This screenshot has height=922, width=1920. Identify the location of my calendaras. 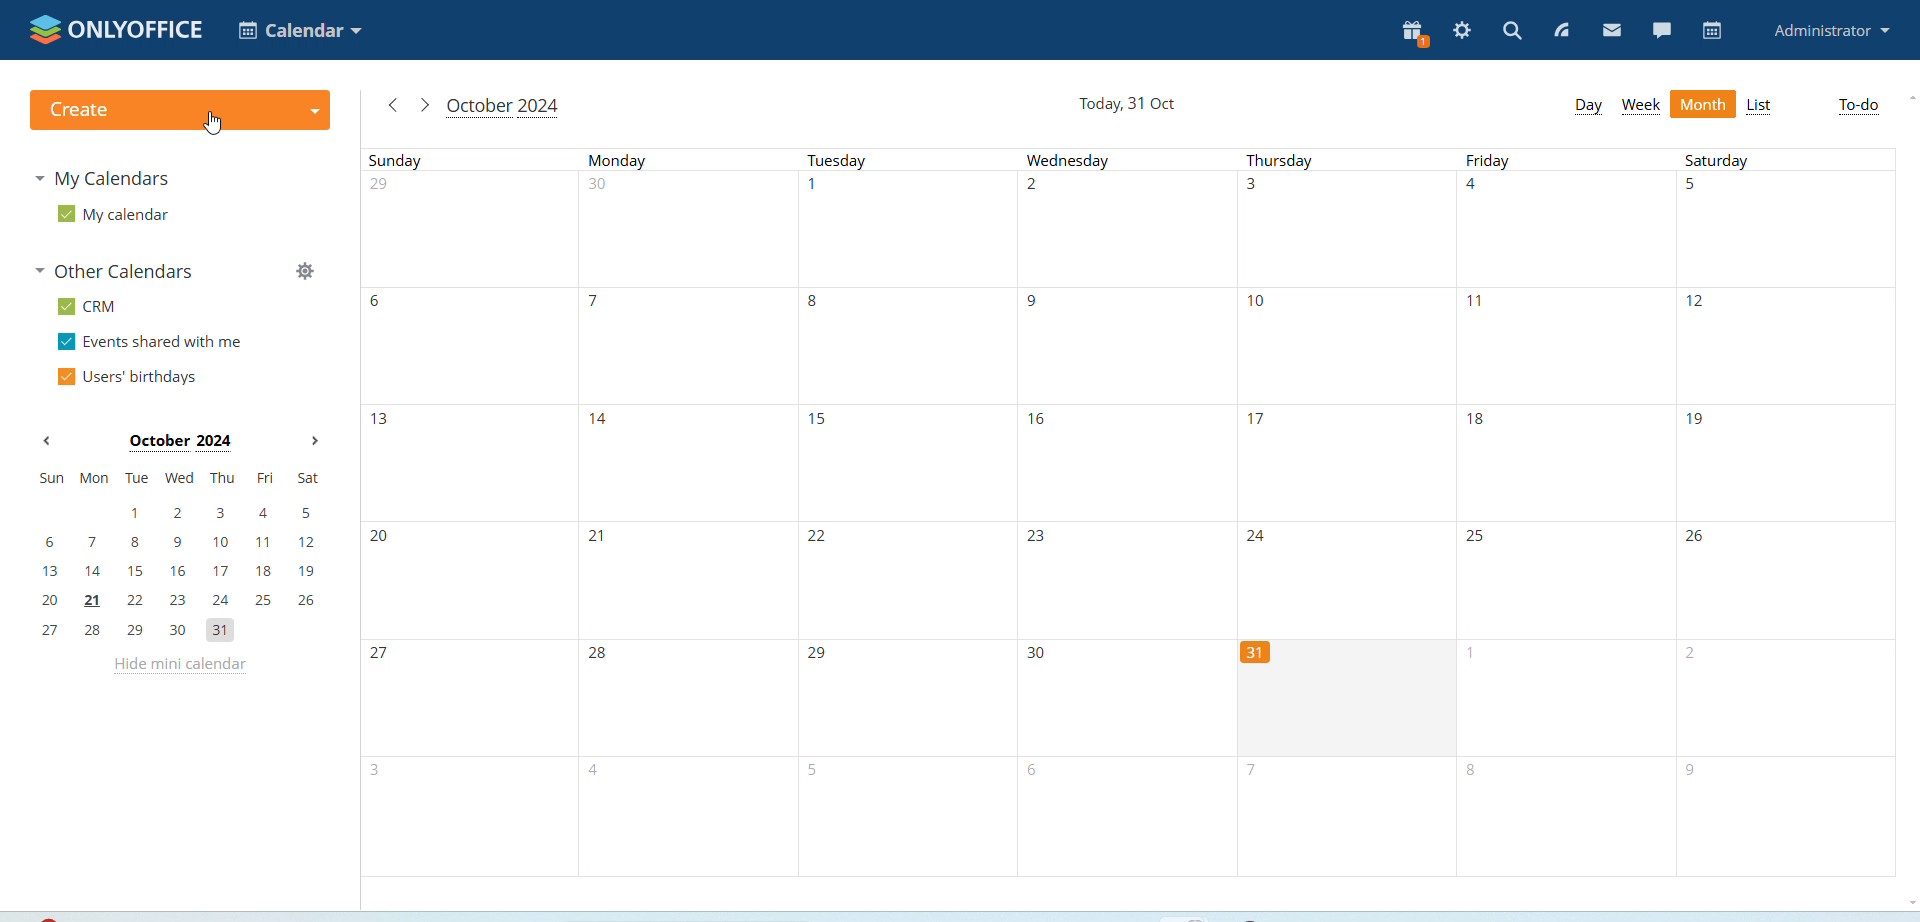
(102, 179).